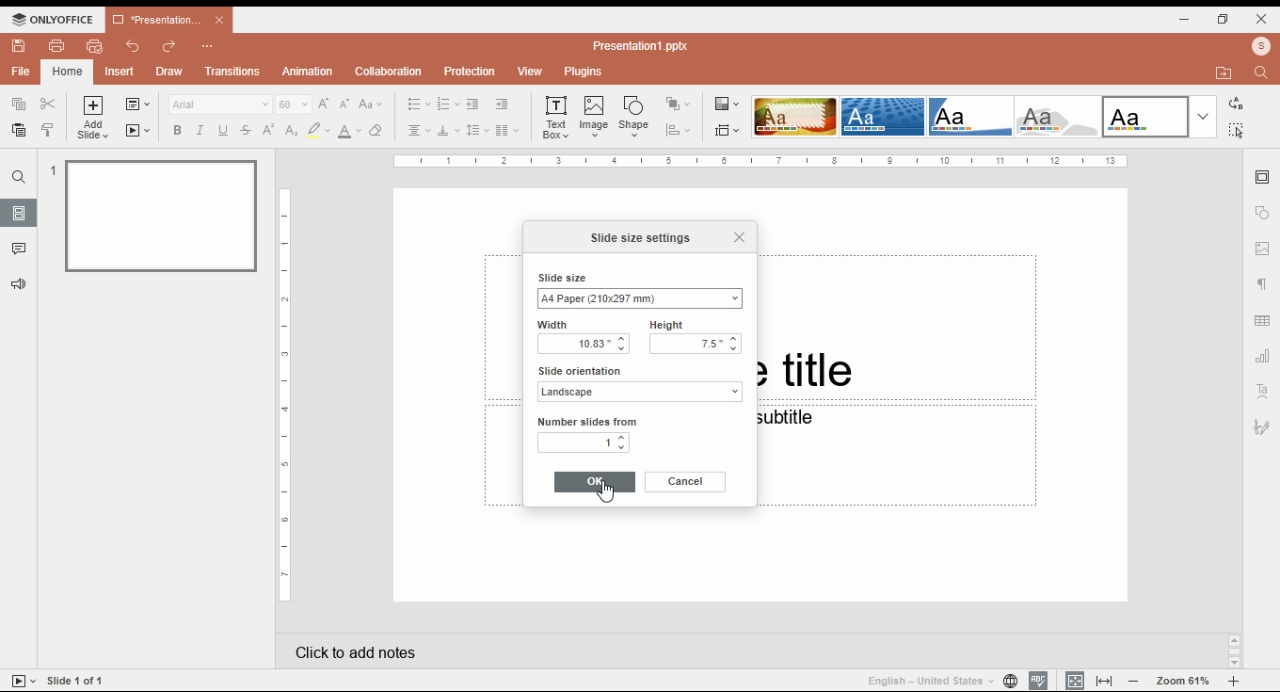 The image size is (1280, 692). I want to click on collaboration, so click(388, 71).